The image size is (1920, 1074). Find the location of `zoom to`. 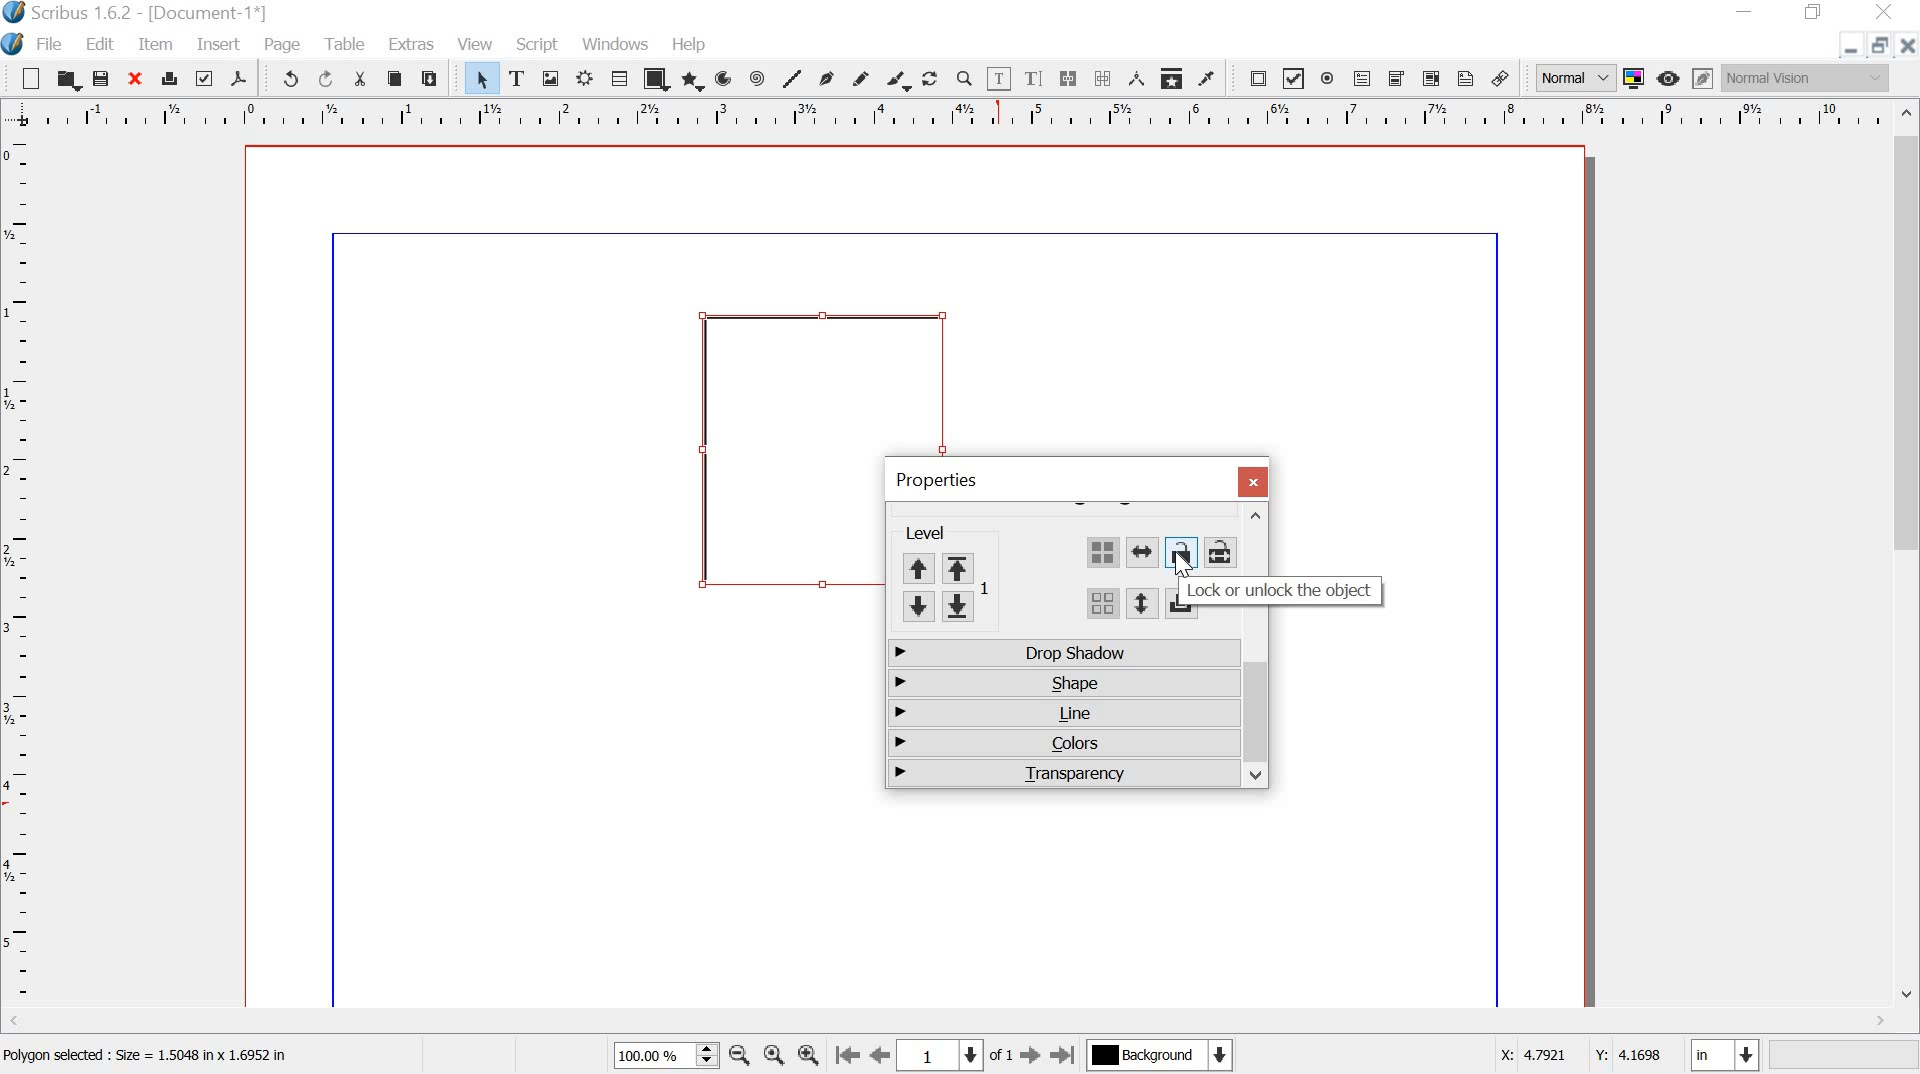

zoom to is located at coordinates (773, 1055).